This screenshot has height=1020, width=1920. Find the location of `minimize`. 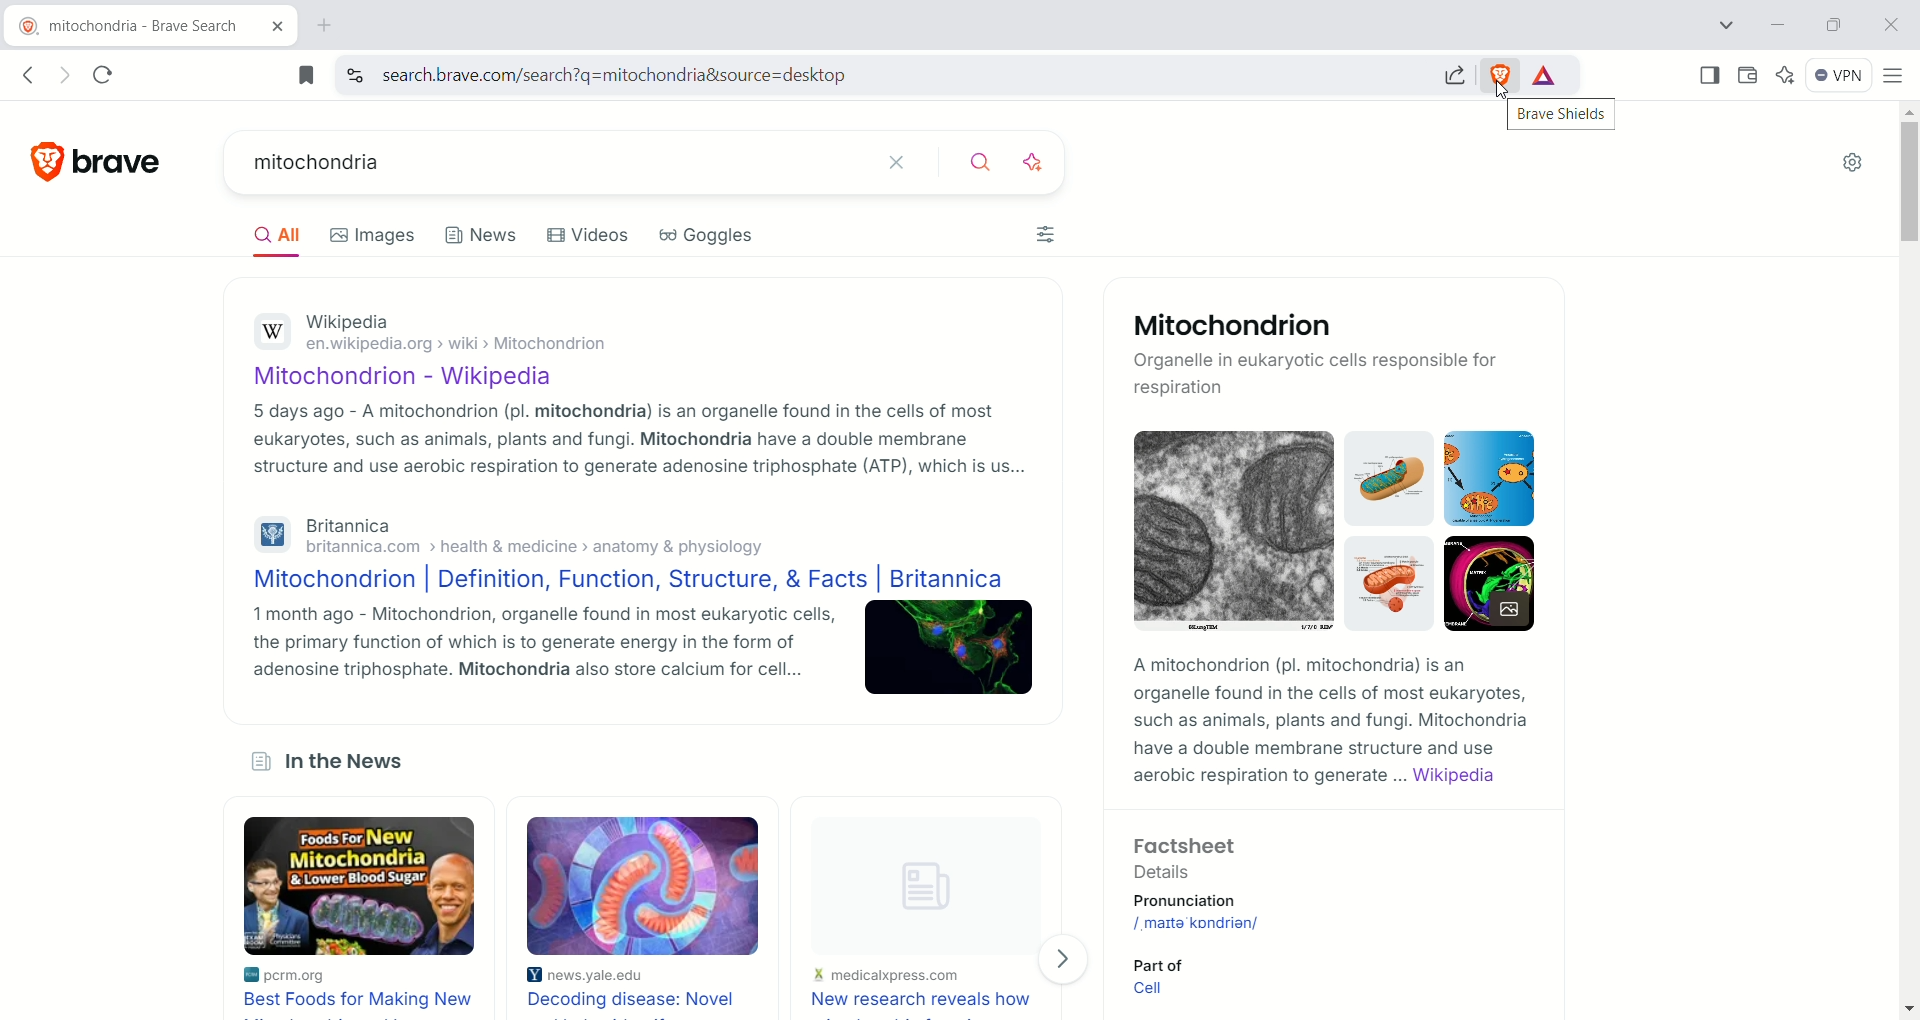

minimize is located at coordinates (1784, 23).